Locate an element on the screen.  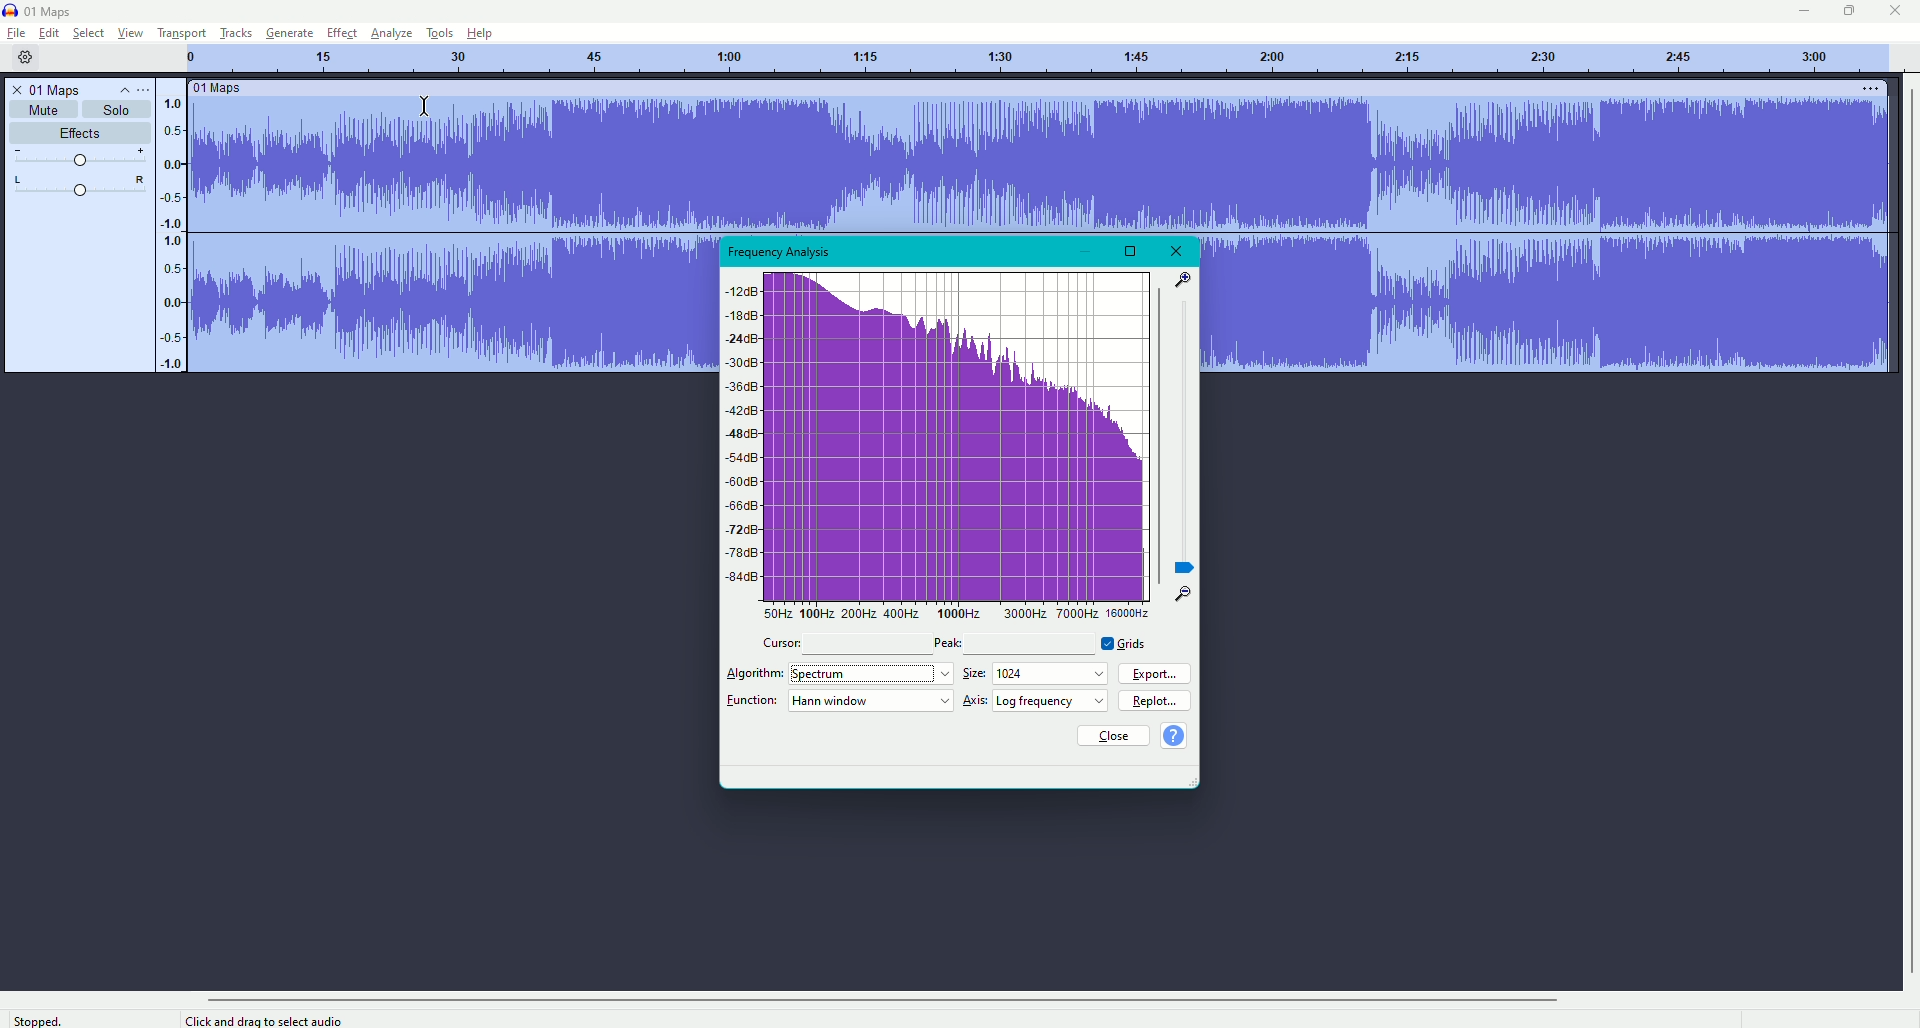
click and drag to select audio is located at coordinates (265, 1021).